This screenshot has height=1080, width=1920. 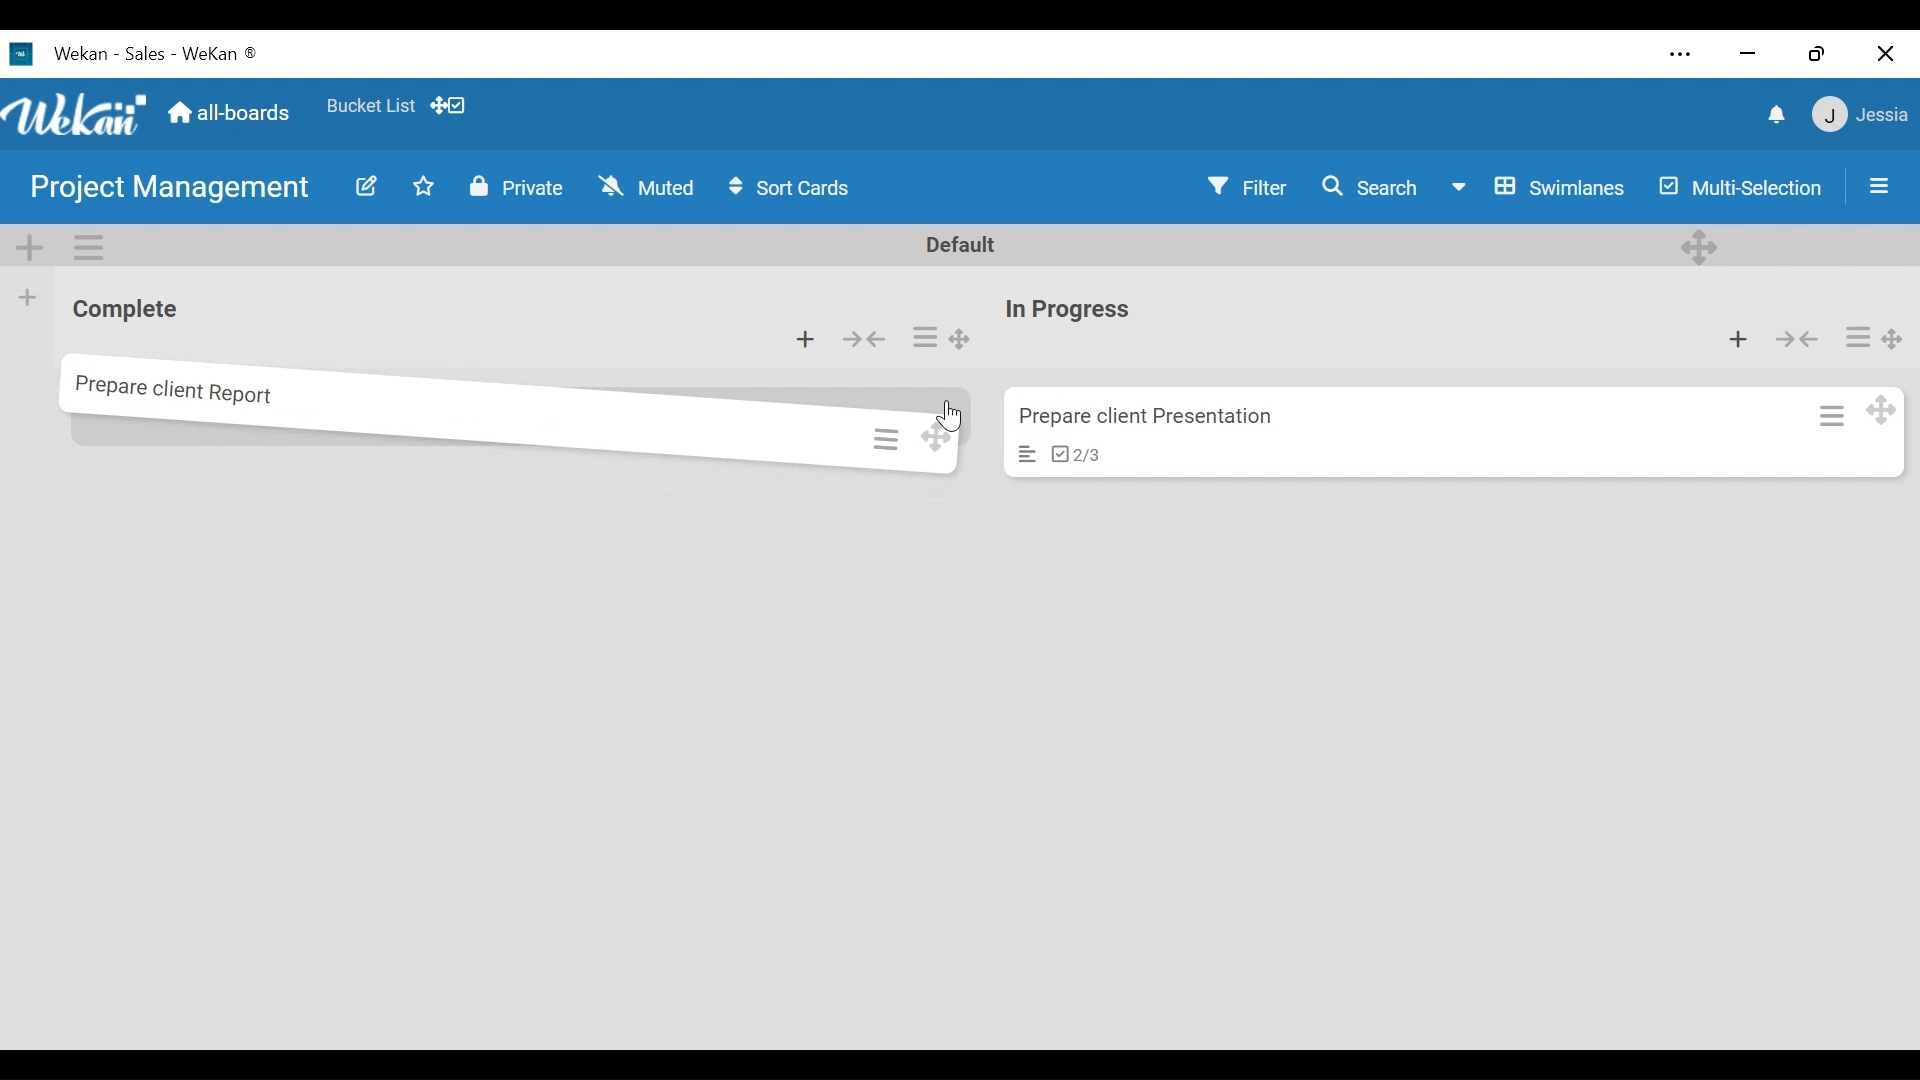 I want to click on Board View, so click(x=1539, y=189).